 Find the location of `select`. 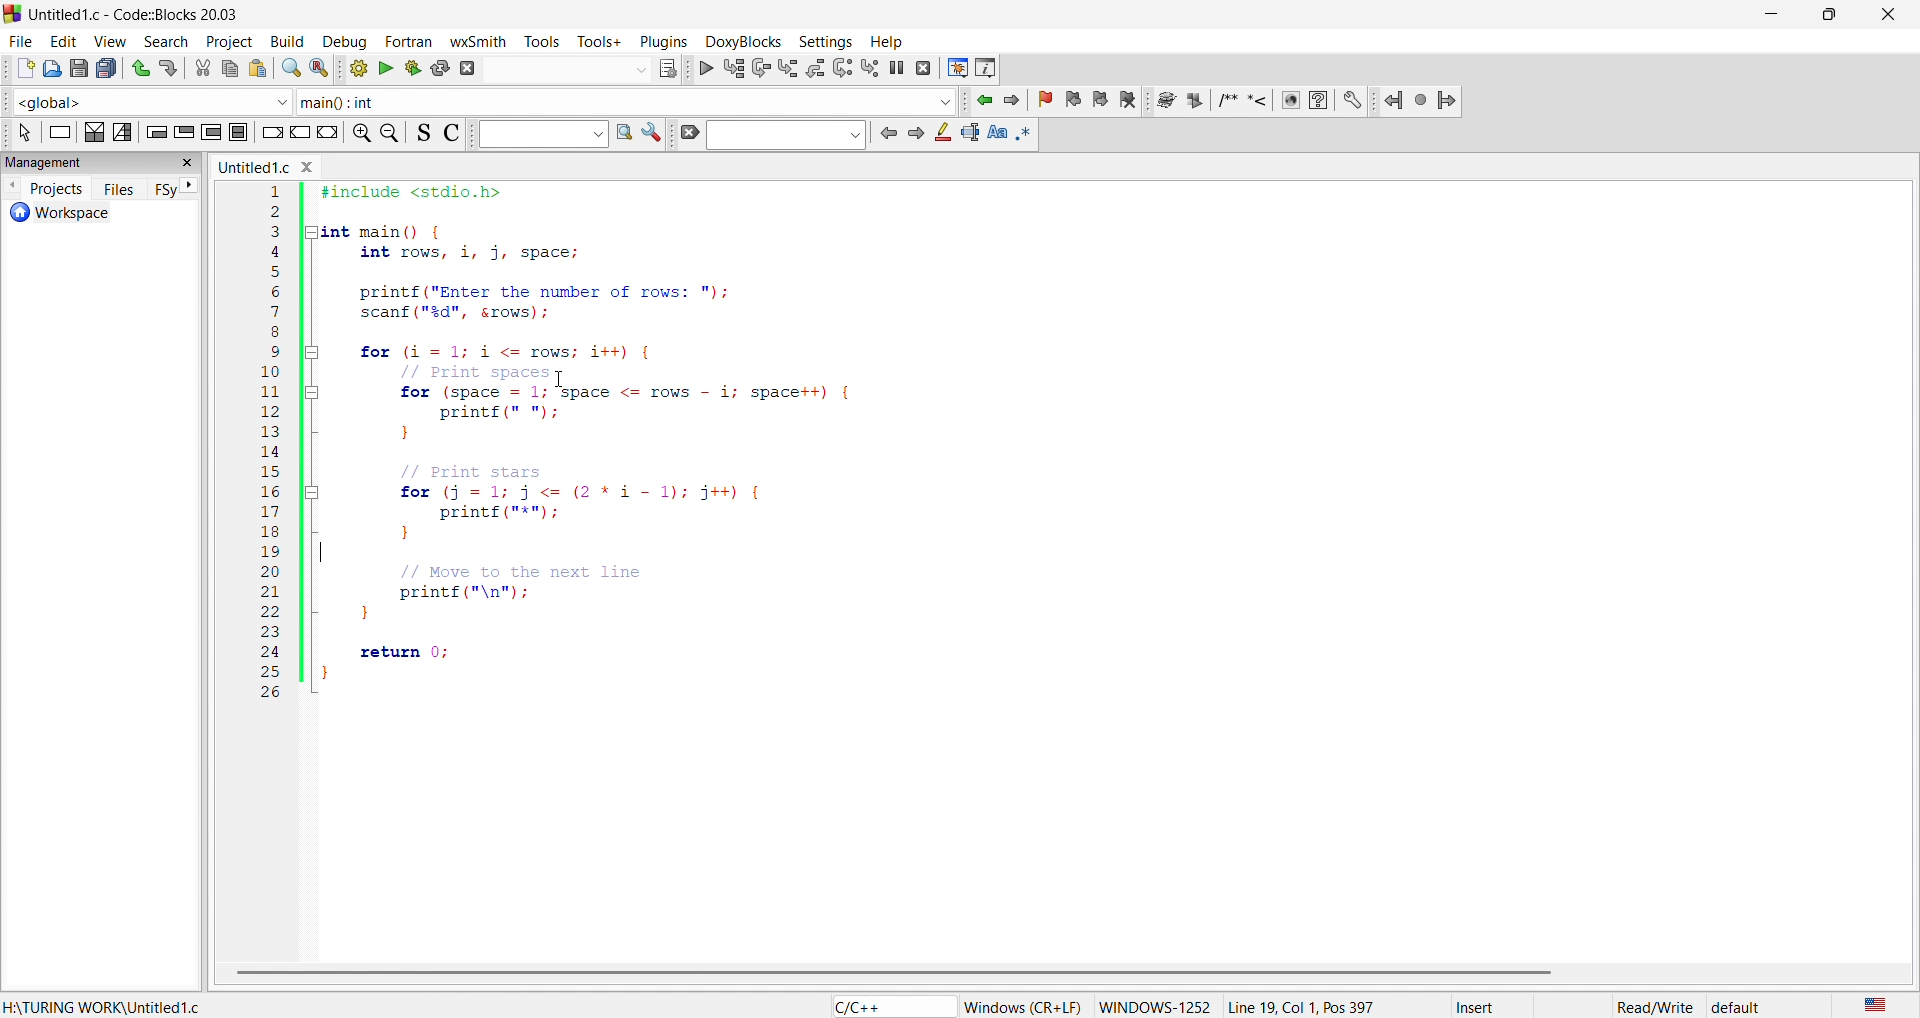

select is located at coordinates (20, 133).